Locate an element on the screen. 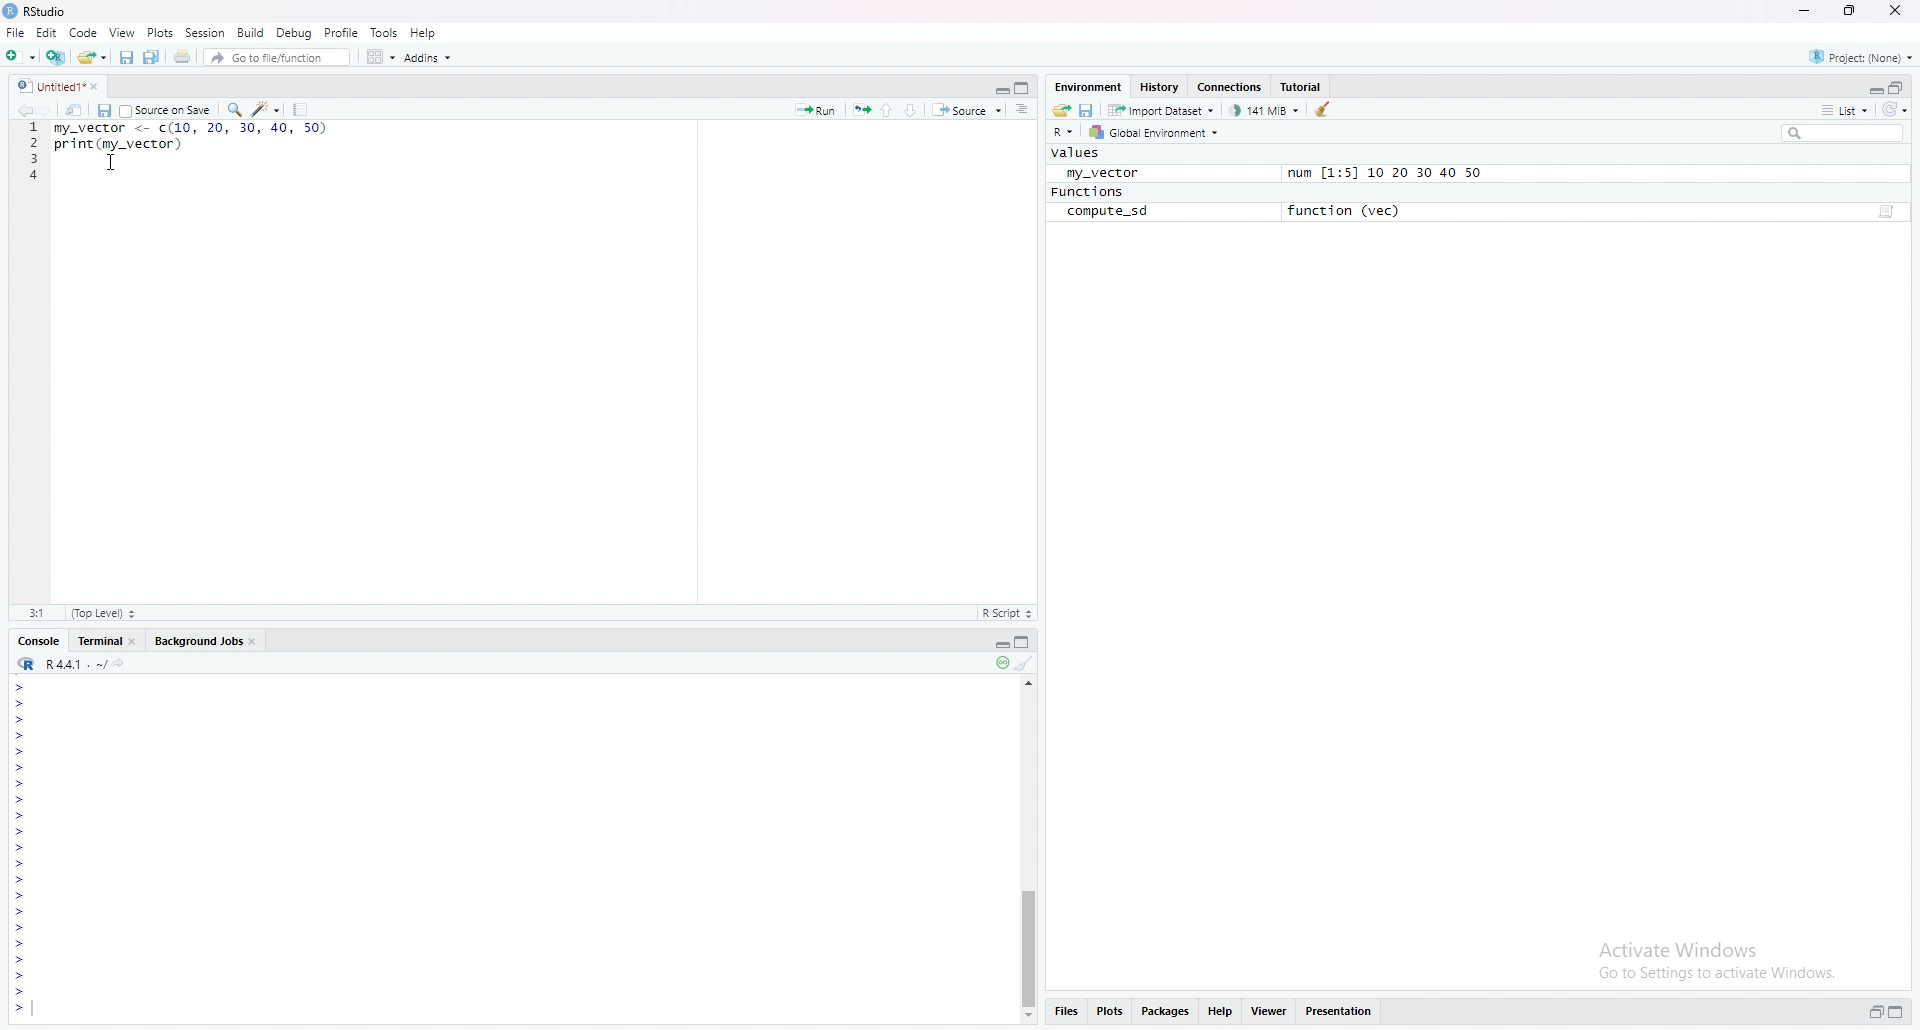 Image resolution: width=1920 pixels, height=1030 pixels. Code Tools is located at coordinates (267, 108).